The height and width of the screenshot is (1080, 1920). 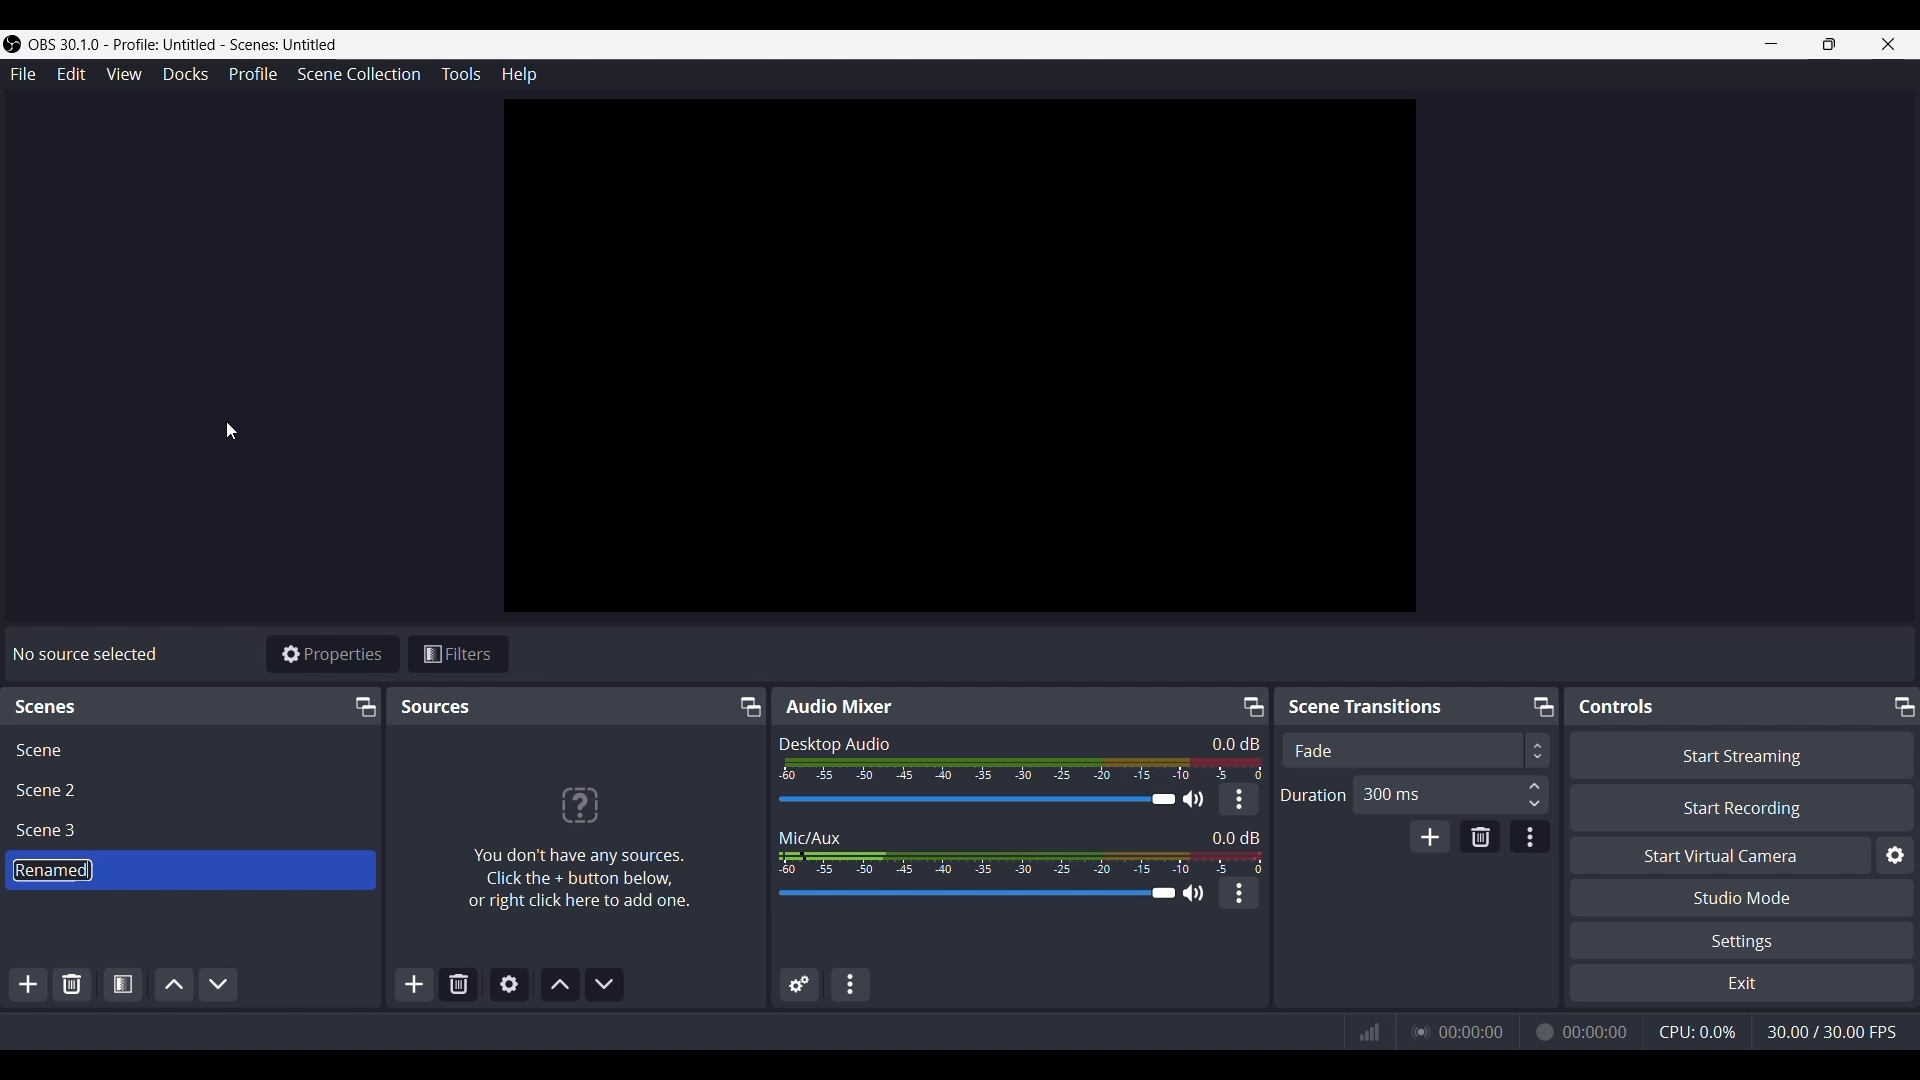 What do you see at coordinates (360, 73) in the screenshot?
I see `Scene Collection` at bounding box center [360, 73].